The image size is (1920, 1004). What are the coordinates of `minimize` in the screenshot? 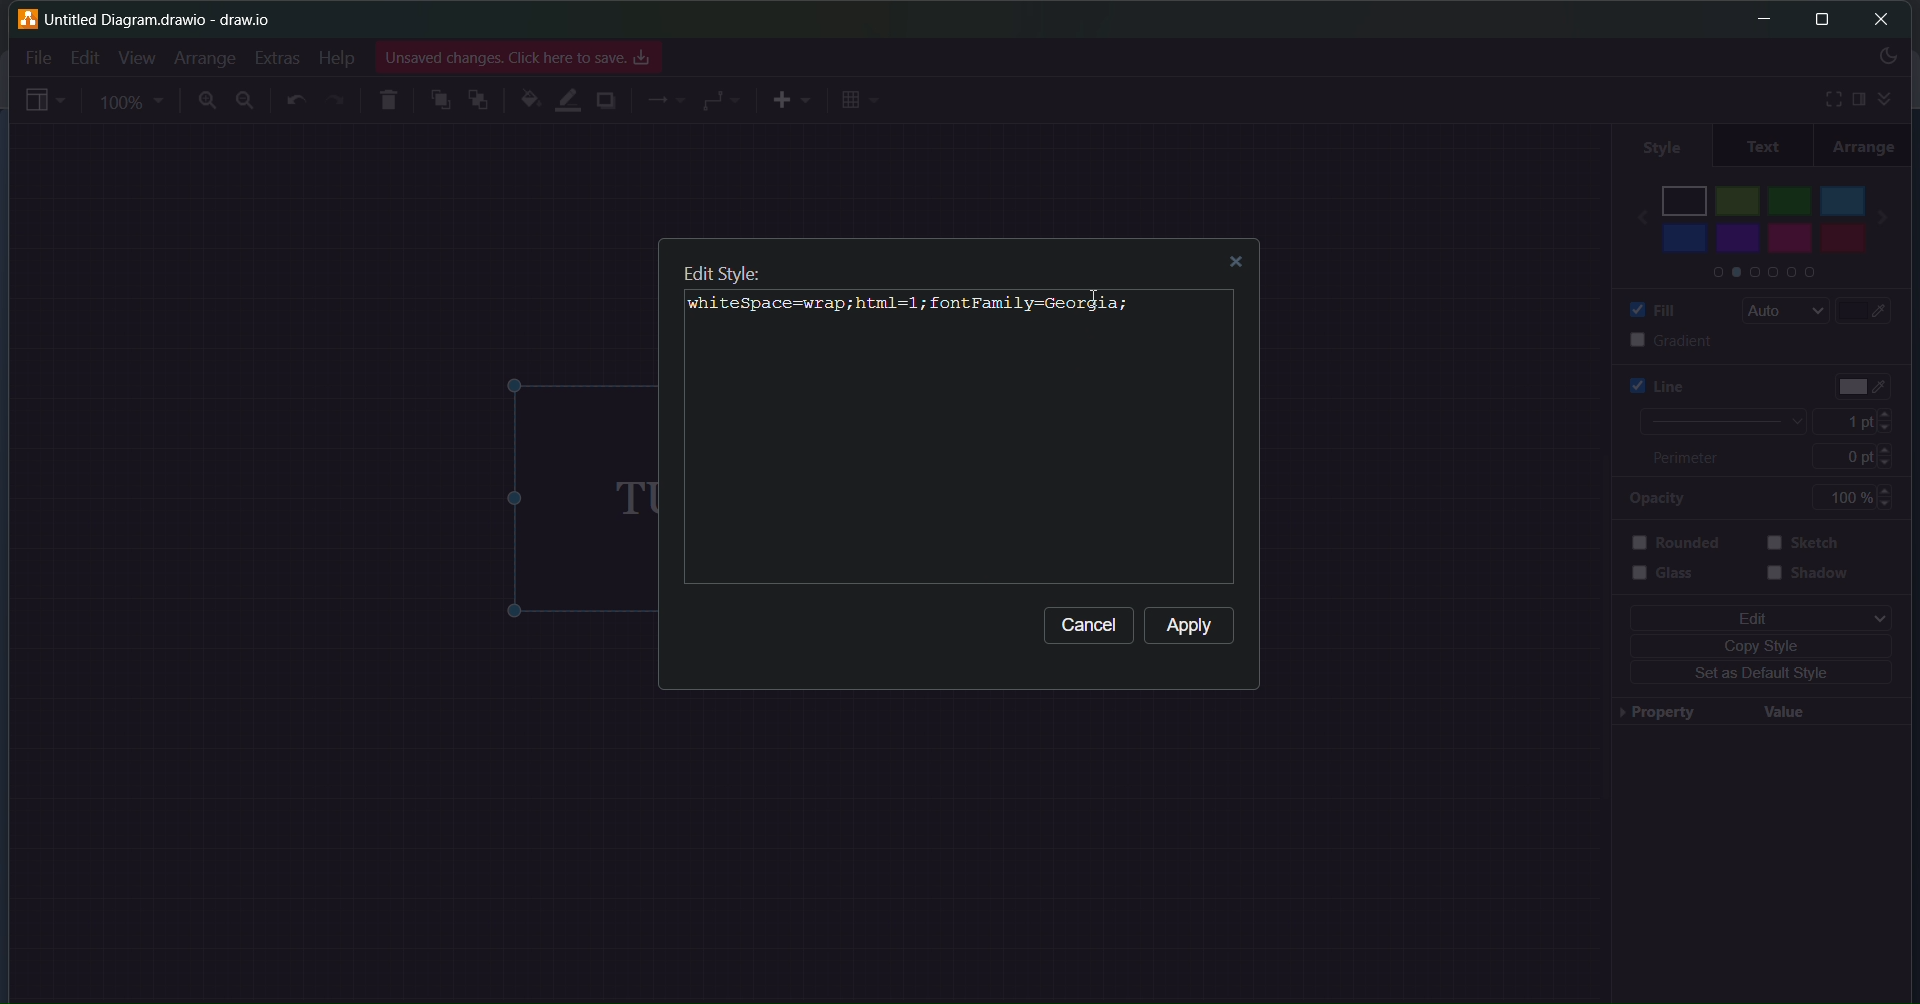 It's located at (1758, 19).